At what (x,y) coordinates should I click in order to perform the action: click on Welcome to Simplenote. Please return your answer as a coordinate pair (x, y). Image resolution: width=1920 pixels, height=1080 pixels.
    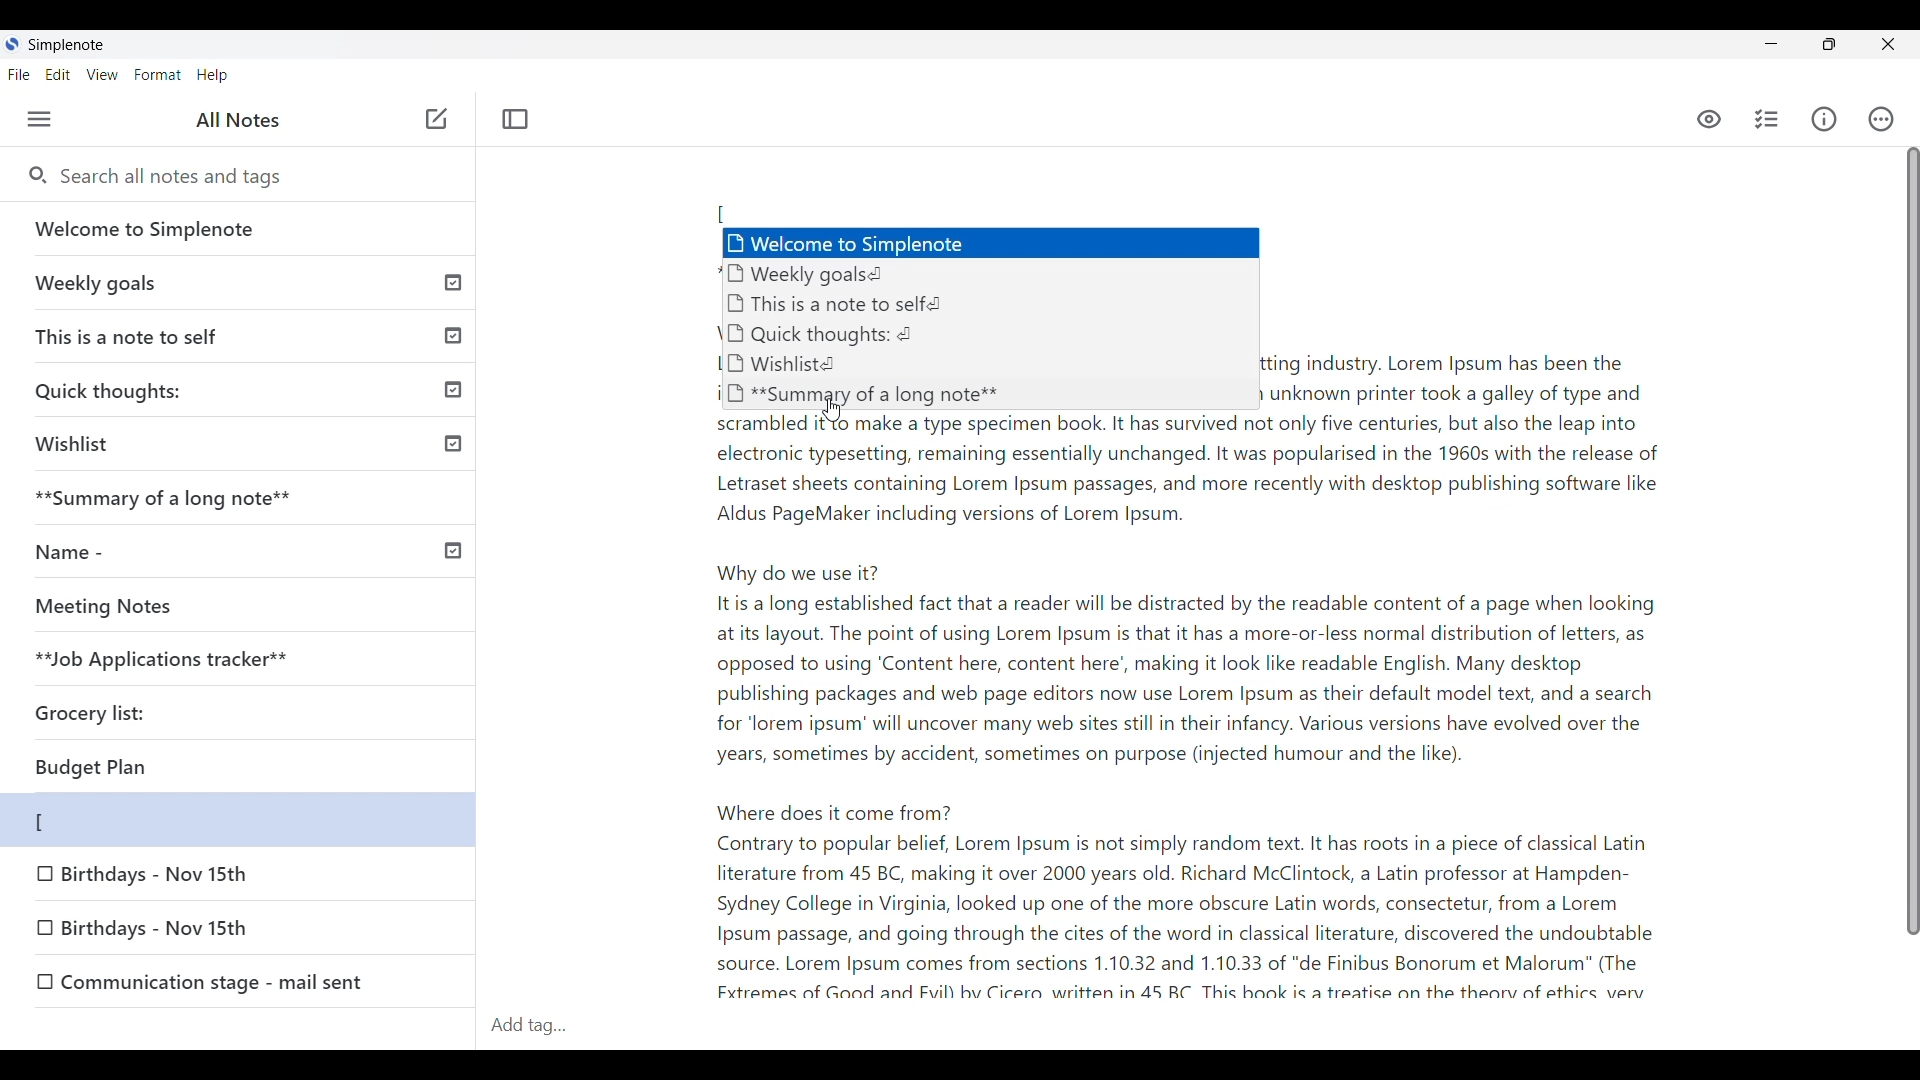
    Looking at the image, I should click on (240, 229).